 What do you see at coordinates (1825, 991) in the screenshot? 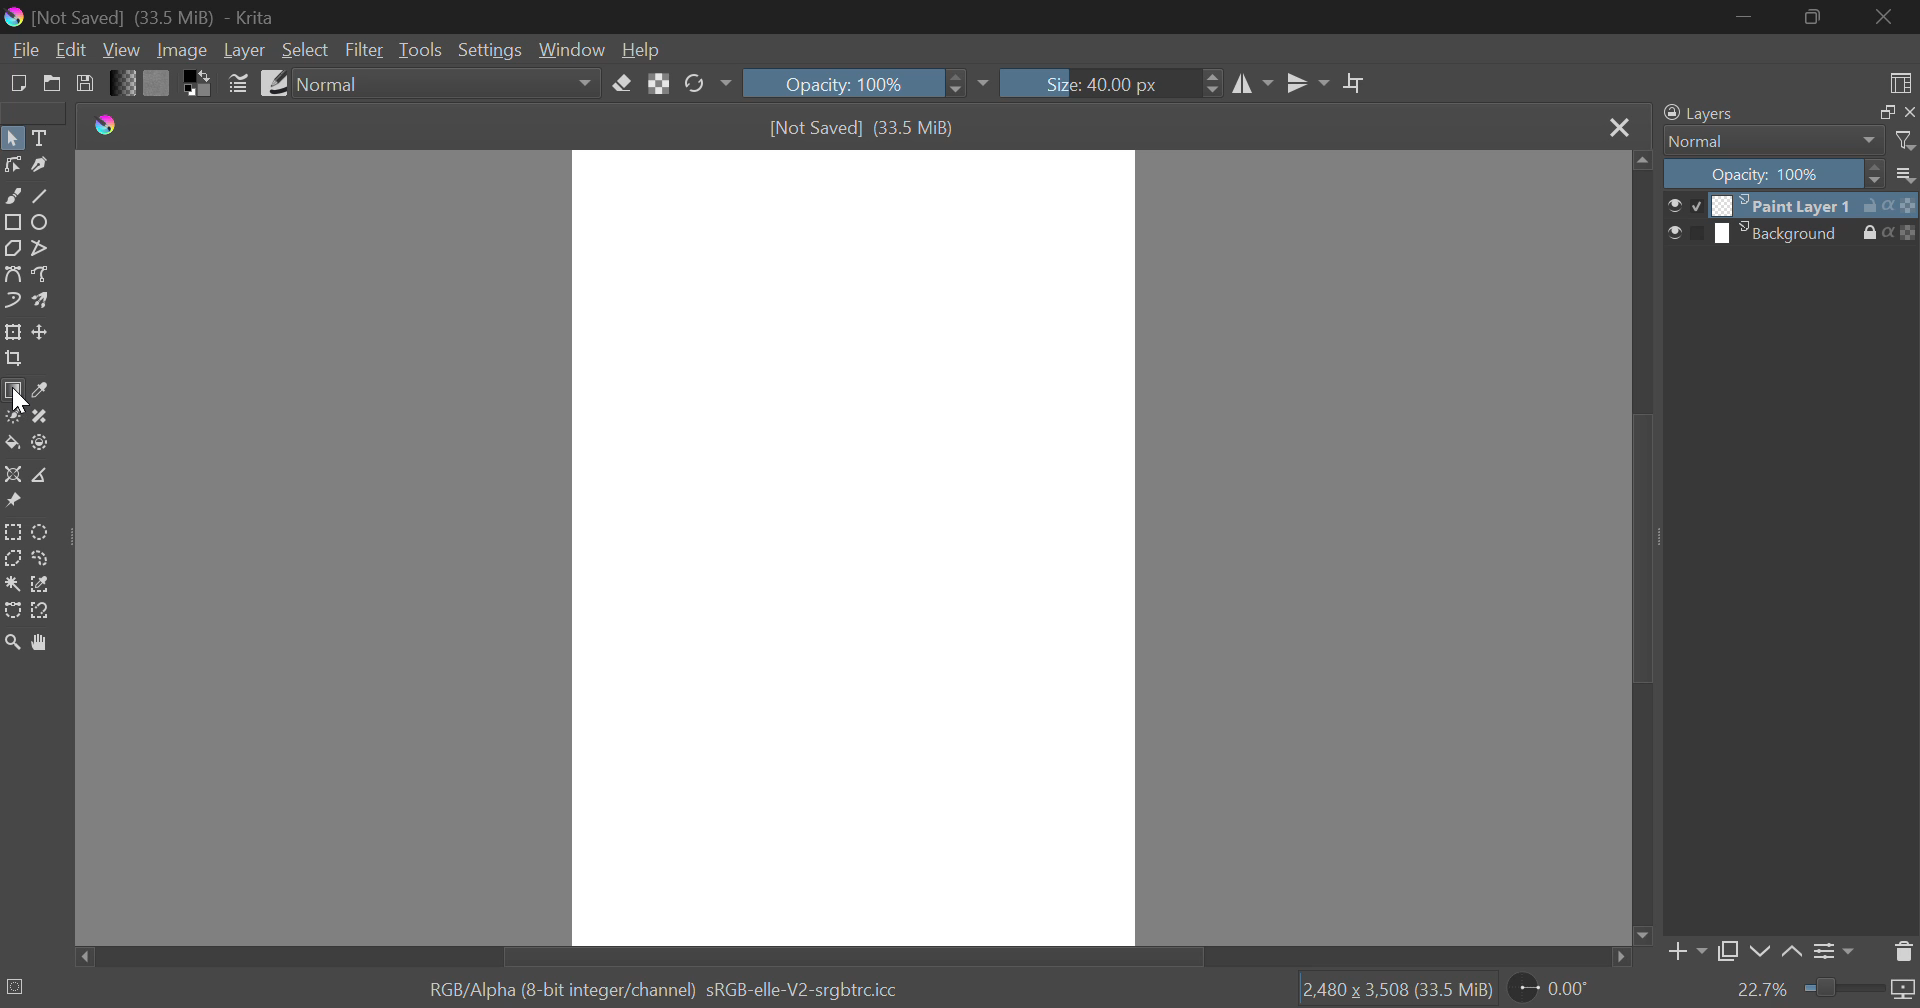
I see `22.7%` at bounding box center [1825, 991].